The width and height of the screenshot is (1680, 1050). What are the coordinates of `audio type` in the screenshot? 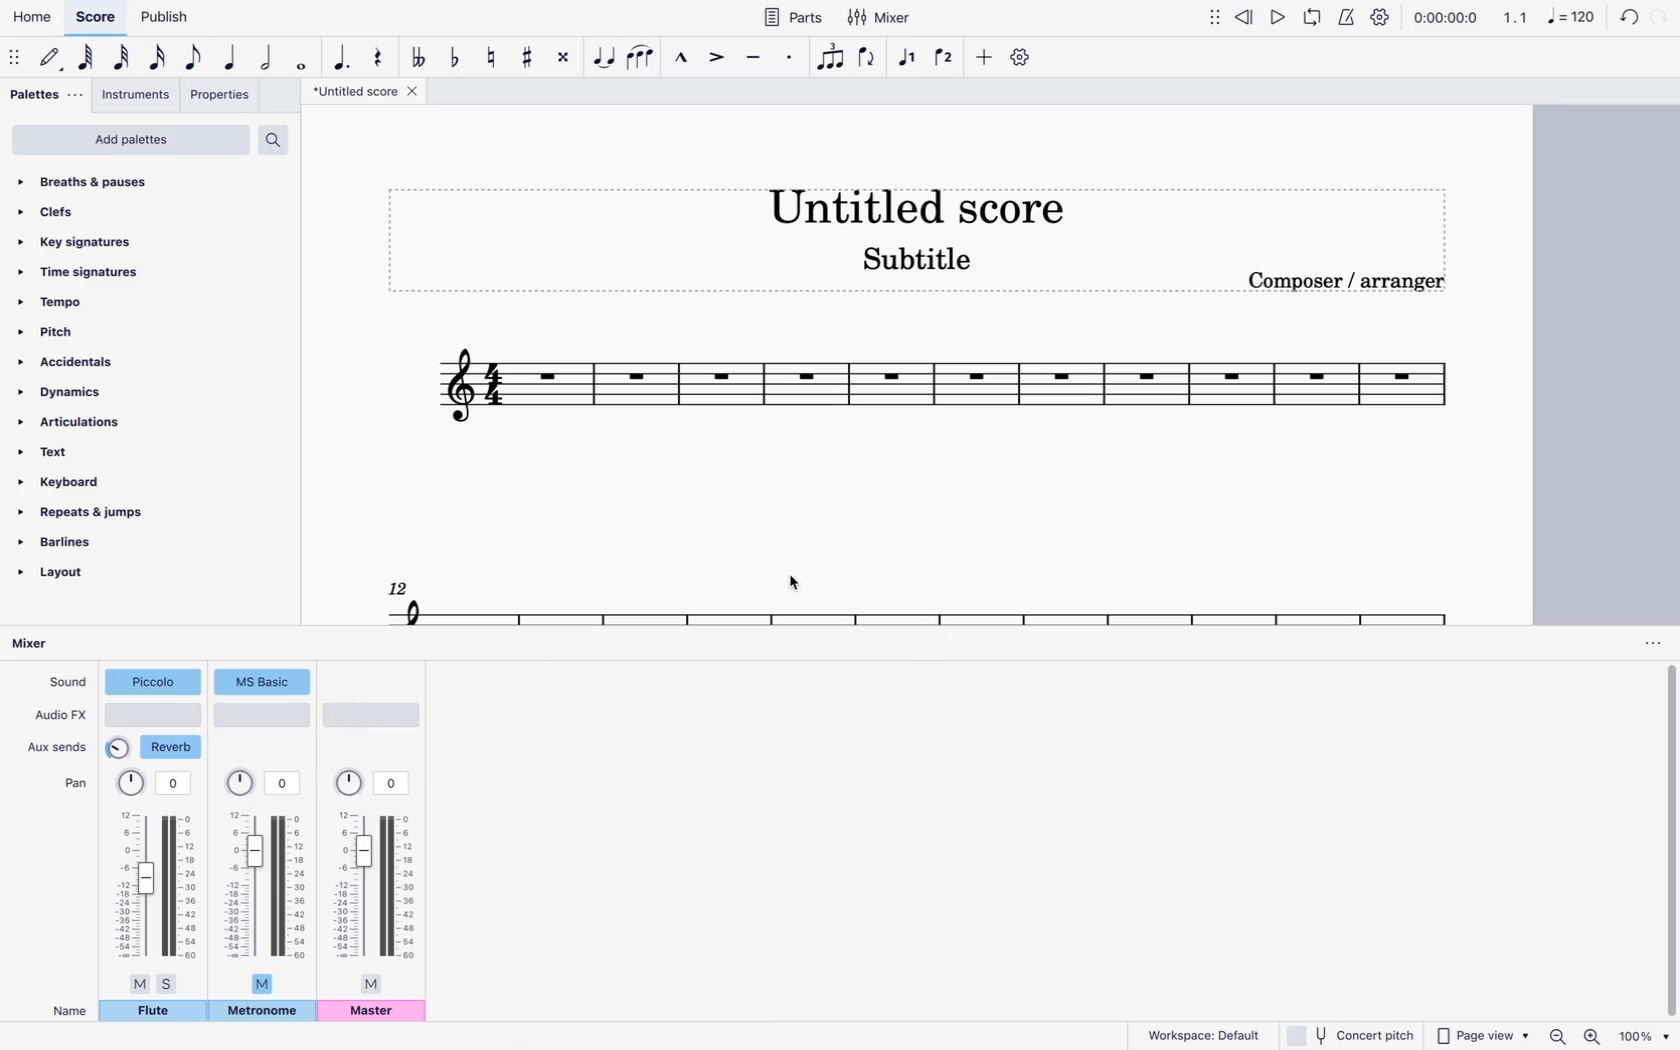 It's located at (153, 714).